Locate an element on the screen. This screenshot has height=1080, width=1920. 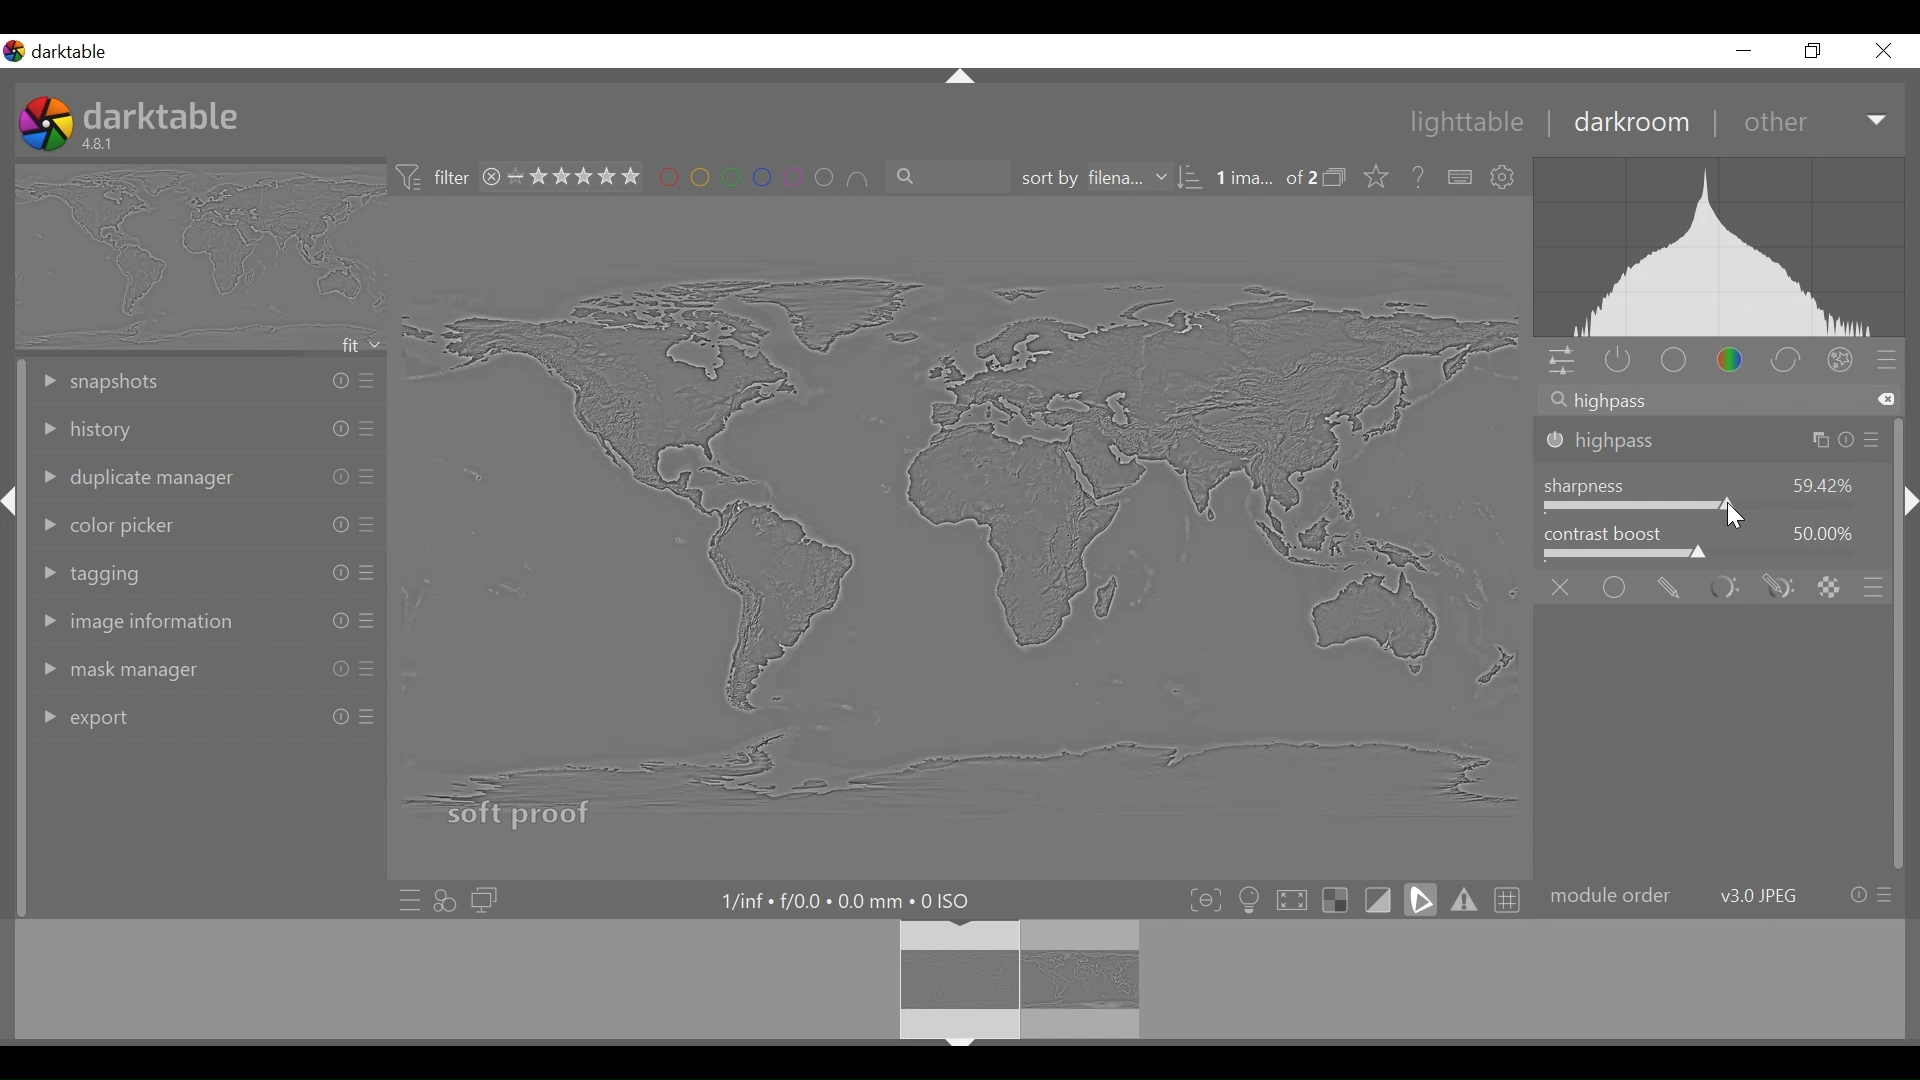
darktable is located at coordinates (169, 113).